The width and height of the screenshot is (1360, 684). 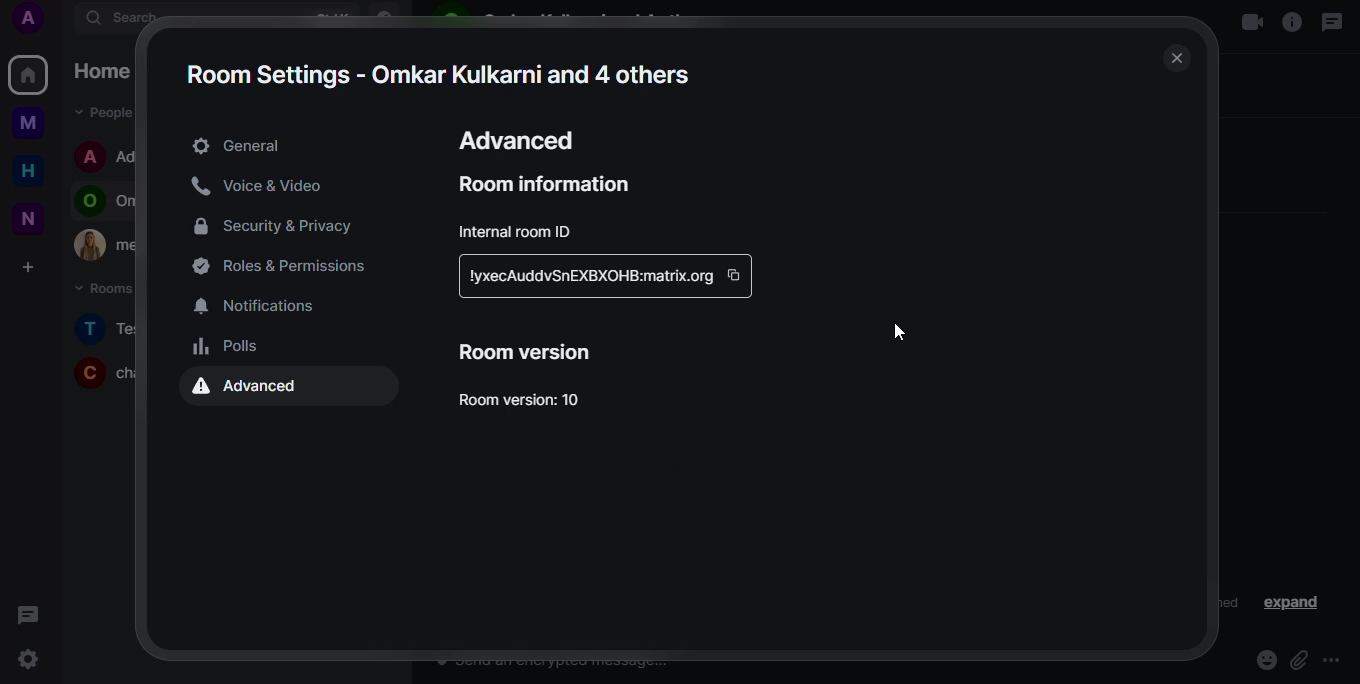 What do you see at coordinates (442, 70) in the screenshot?
I see `room settings` at bounding box center [442, 70].